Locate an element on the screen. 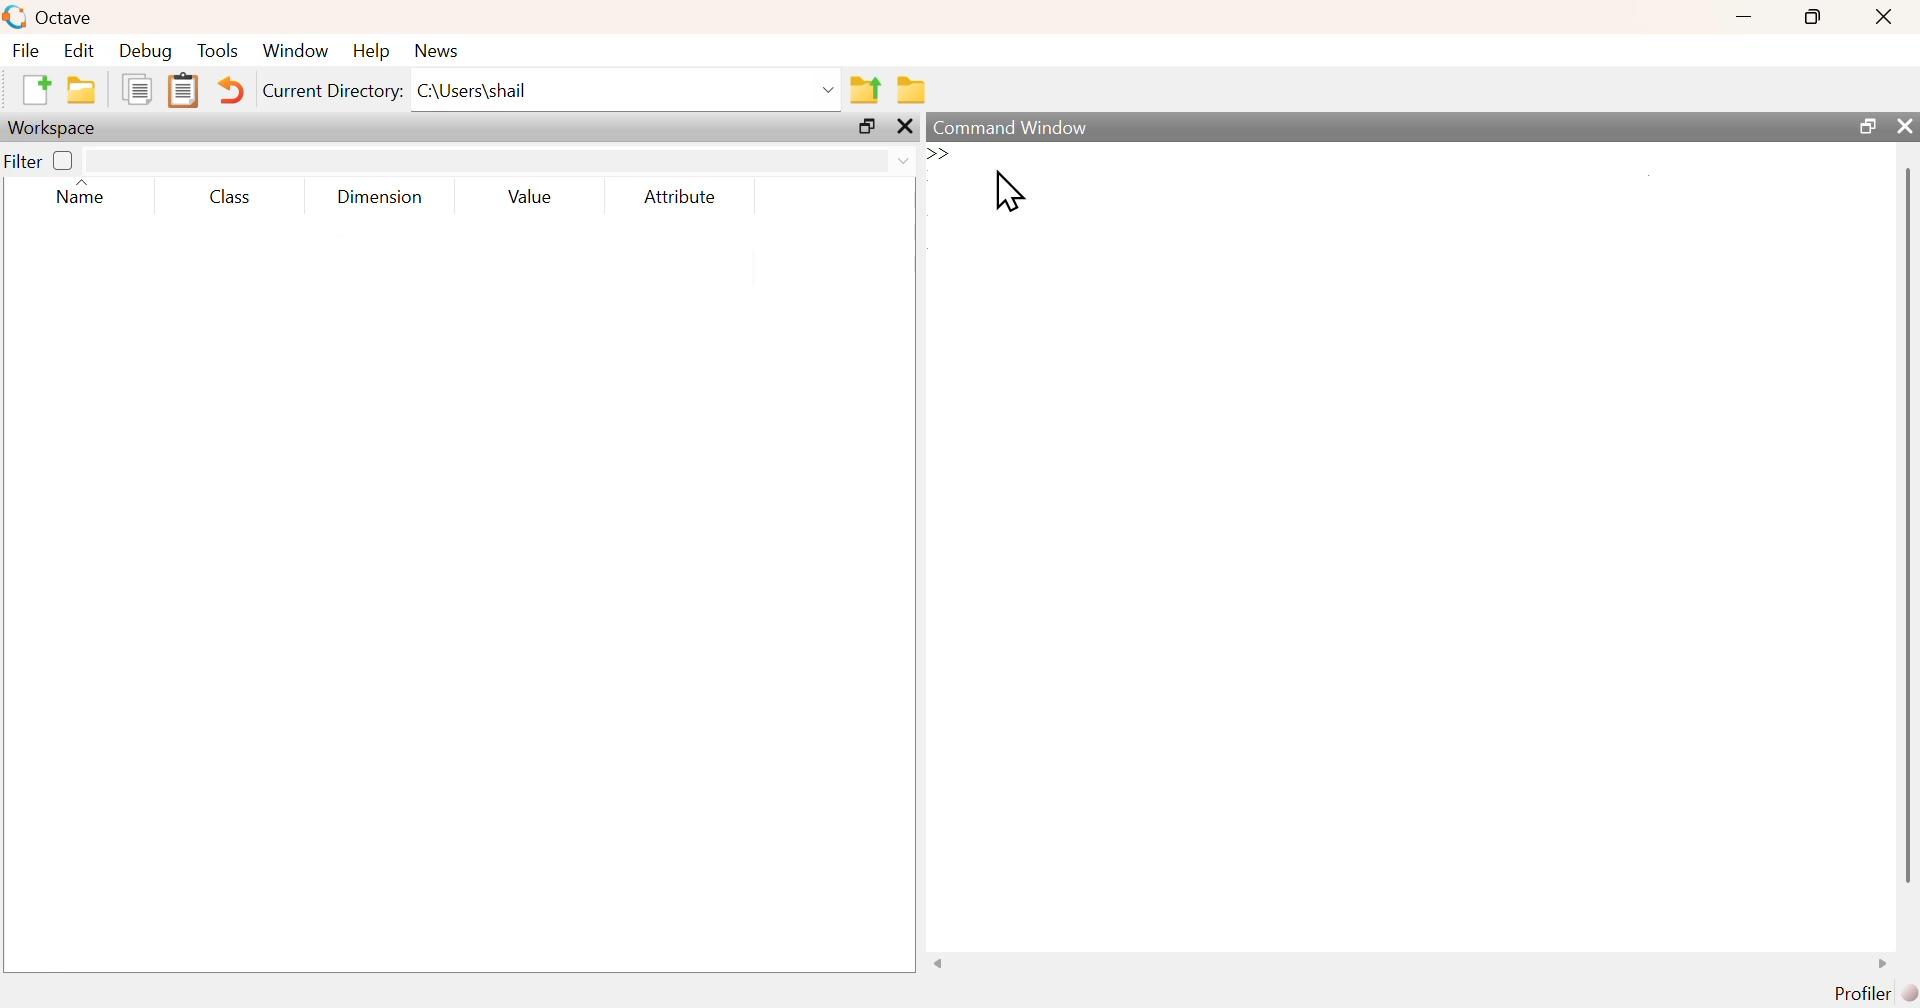 The image size is (1920, 1008). Edit is located at coordinates (77, 50).